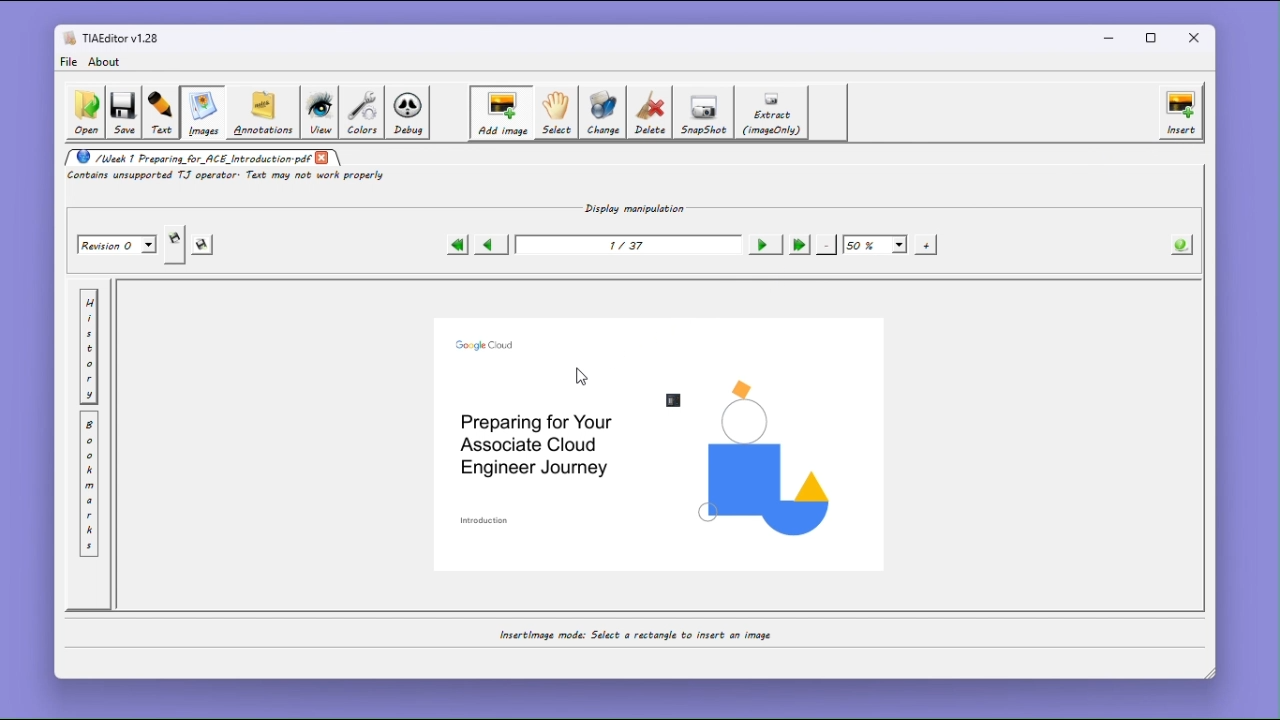 The width and height of the screenshot is (1280, 720). What do you see at coordinates (827, 243) in the screenshot?
I see `-` at bounding box center [827, 243].